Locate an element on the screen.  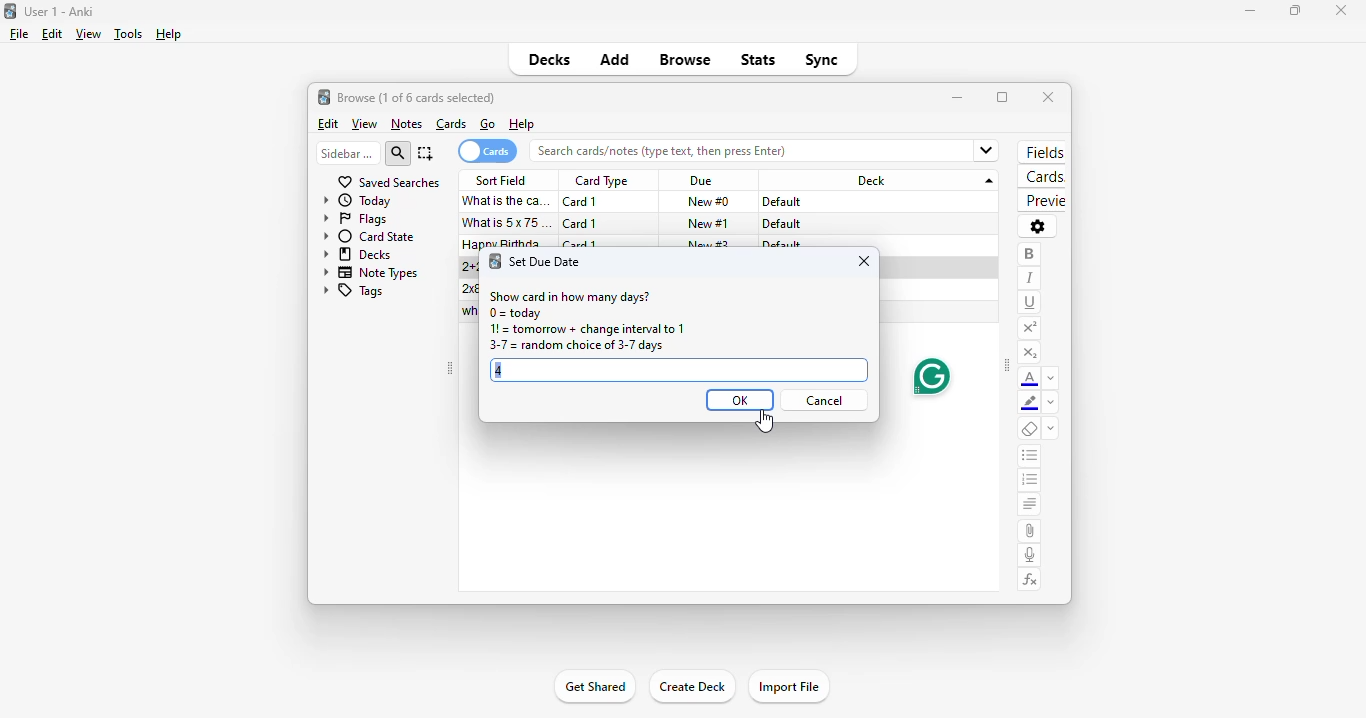
record audio is located at coordinates (1030, 555).